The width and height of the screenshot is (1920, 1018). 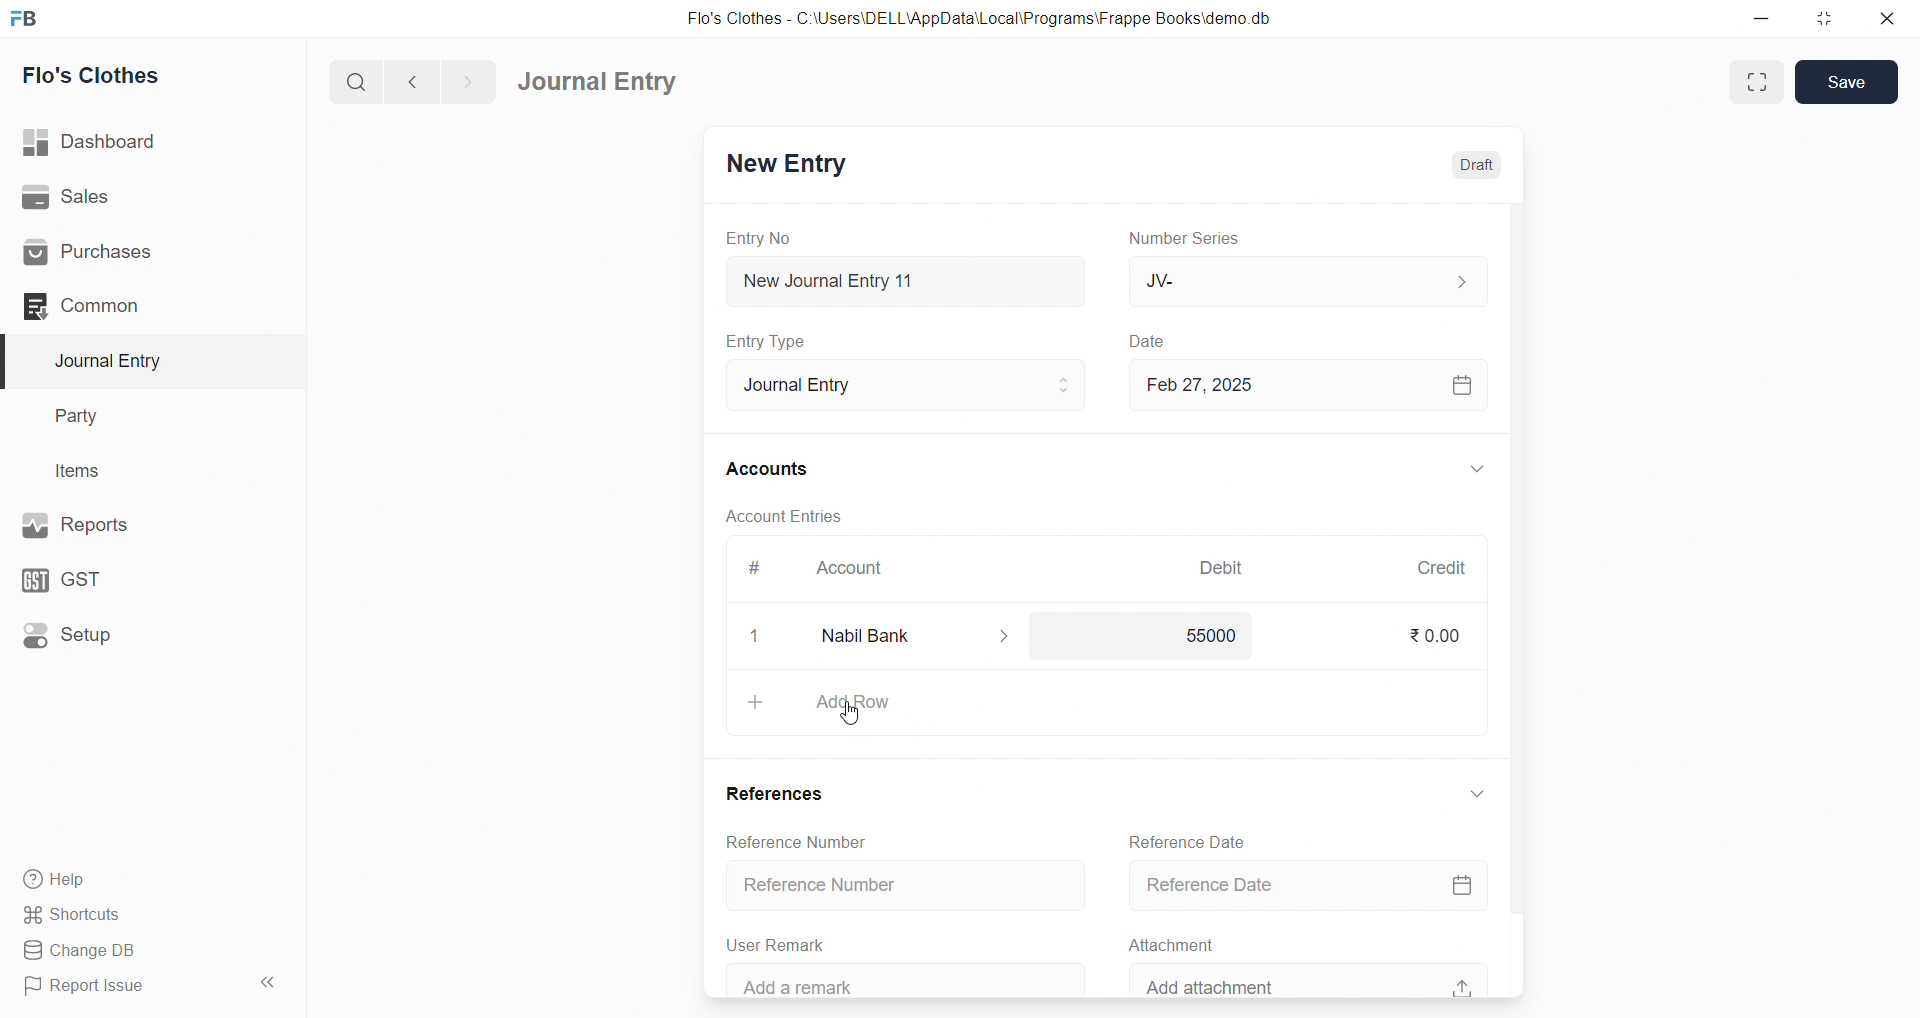 I want to click on Entry No, so click(x=758, y=239).